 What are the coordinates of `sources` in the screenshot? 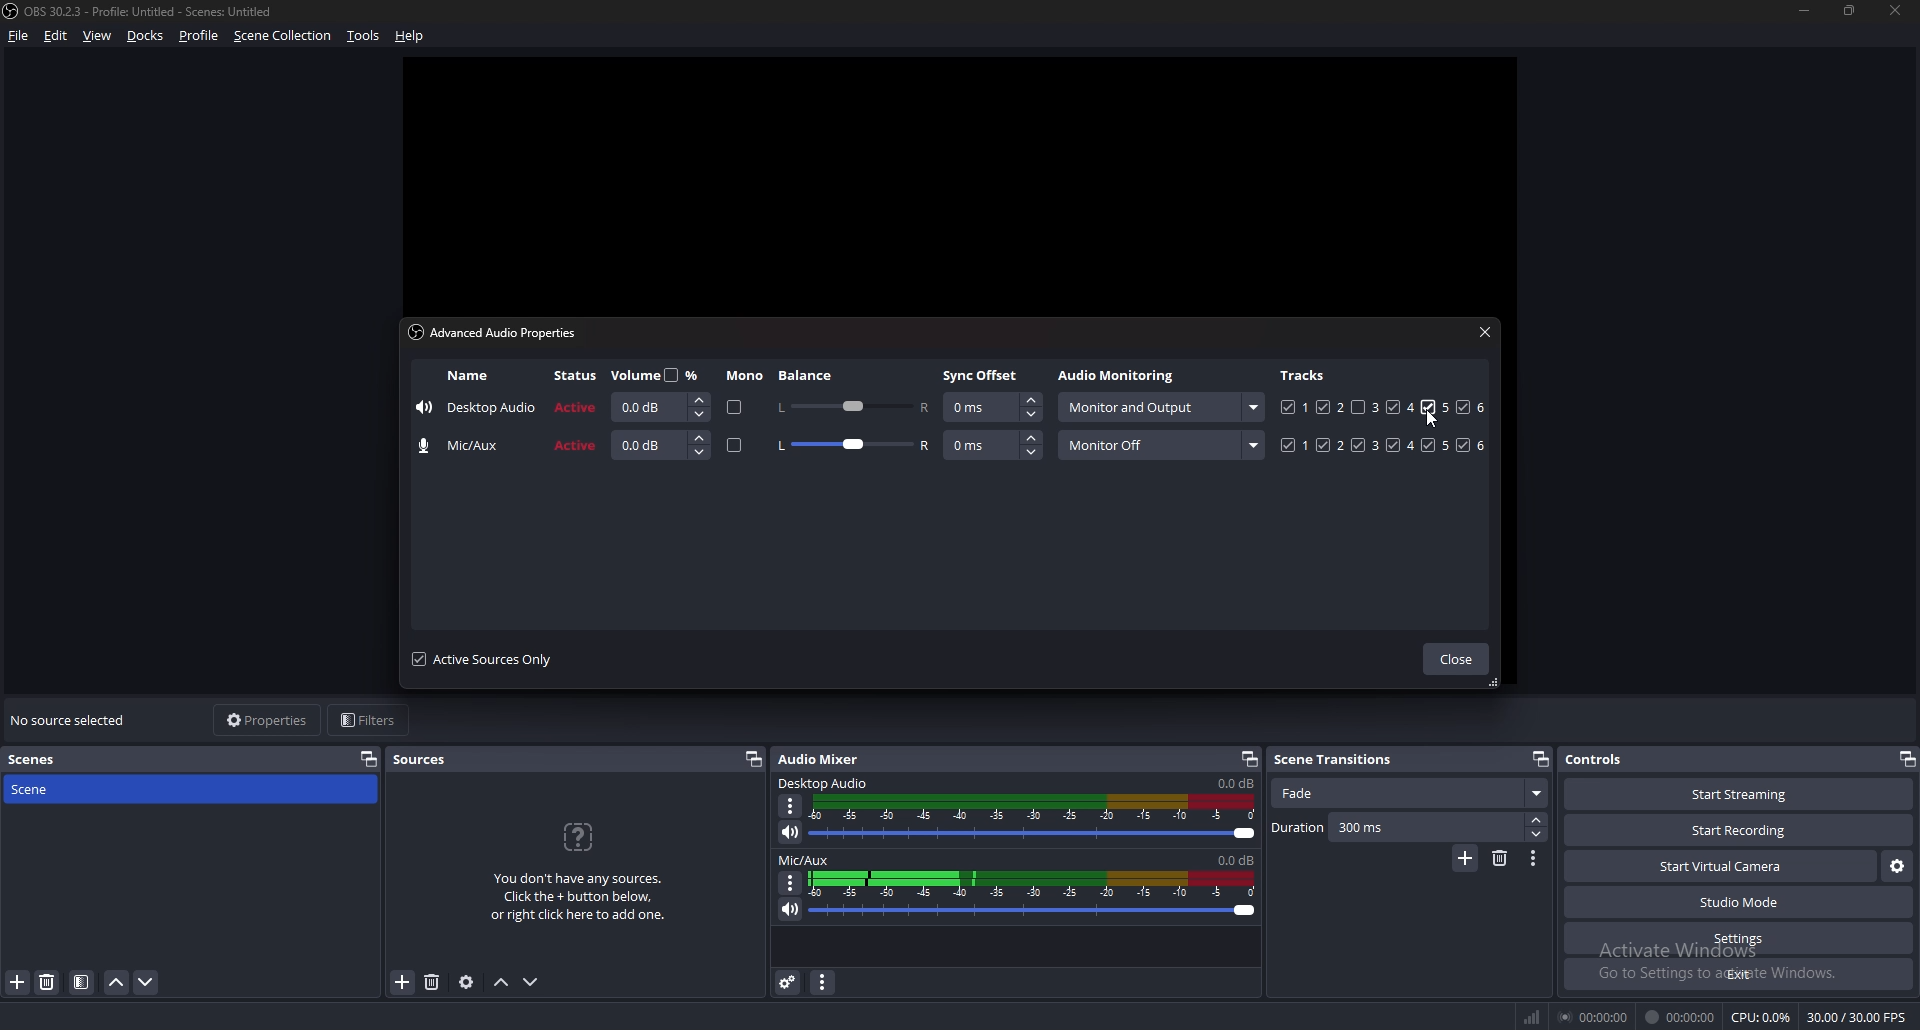 It's located at (428, 760).